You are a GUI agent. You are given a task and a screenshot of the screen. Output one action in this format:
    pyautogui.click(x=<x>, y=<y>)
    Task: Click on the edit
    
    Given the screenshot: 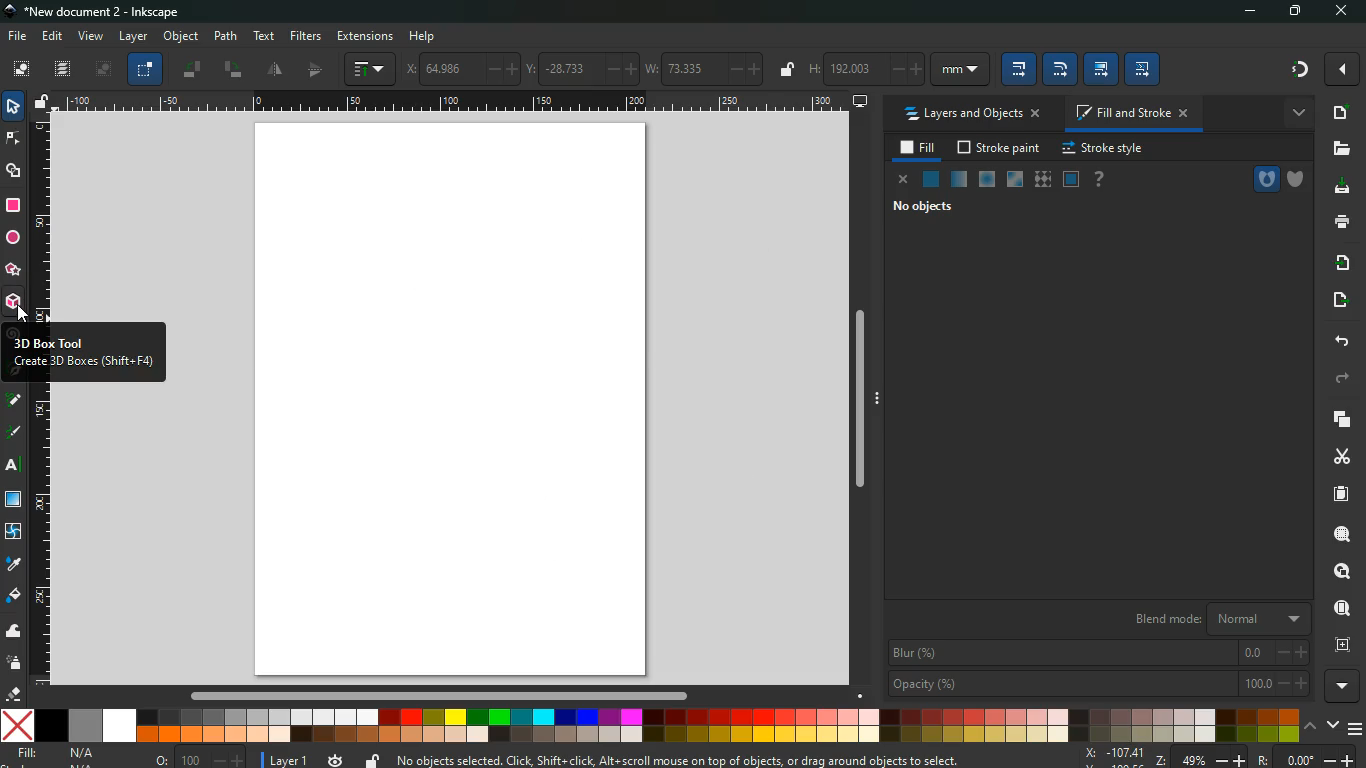 What is the action you would take?
    pyautogui.click(x=1060, y=69)
    